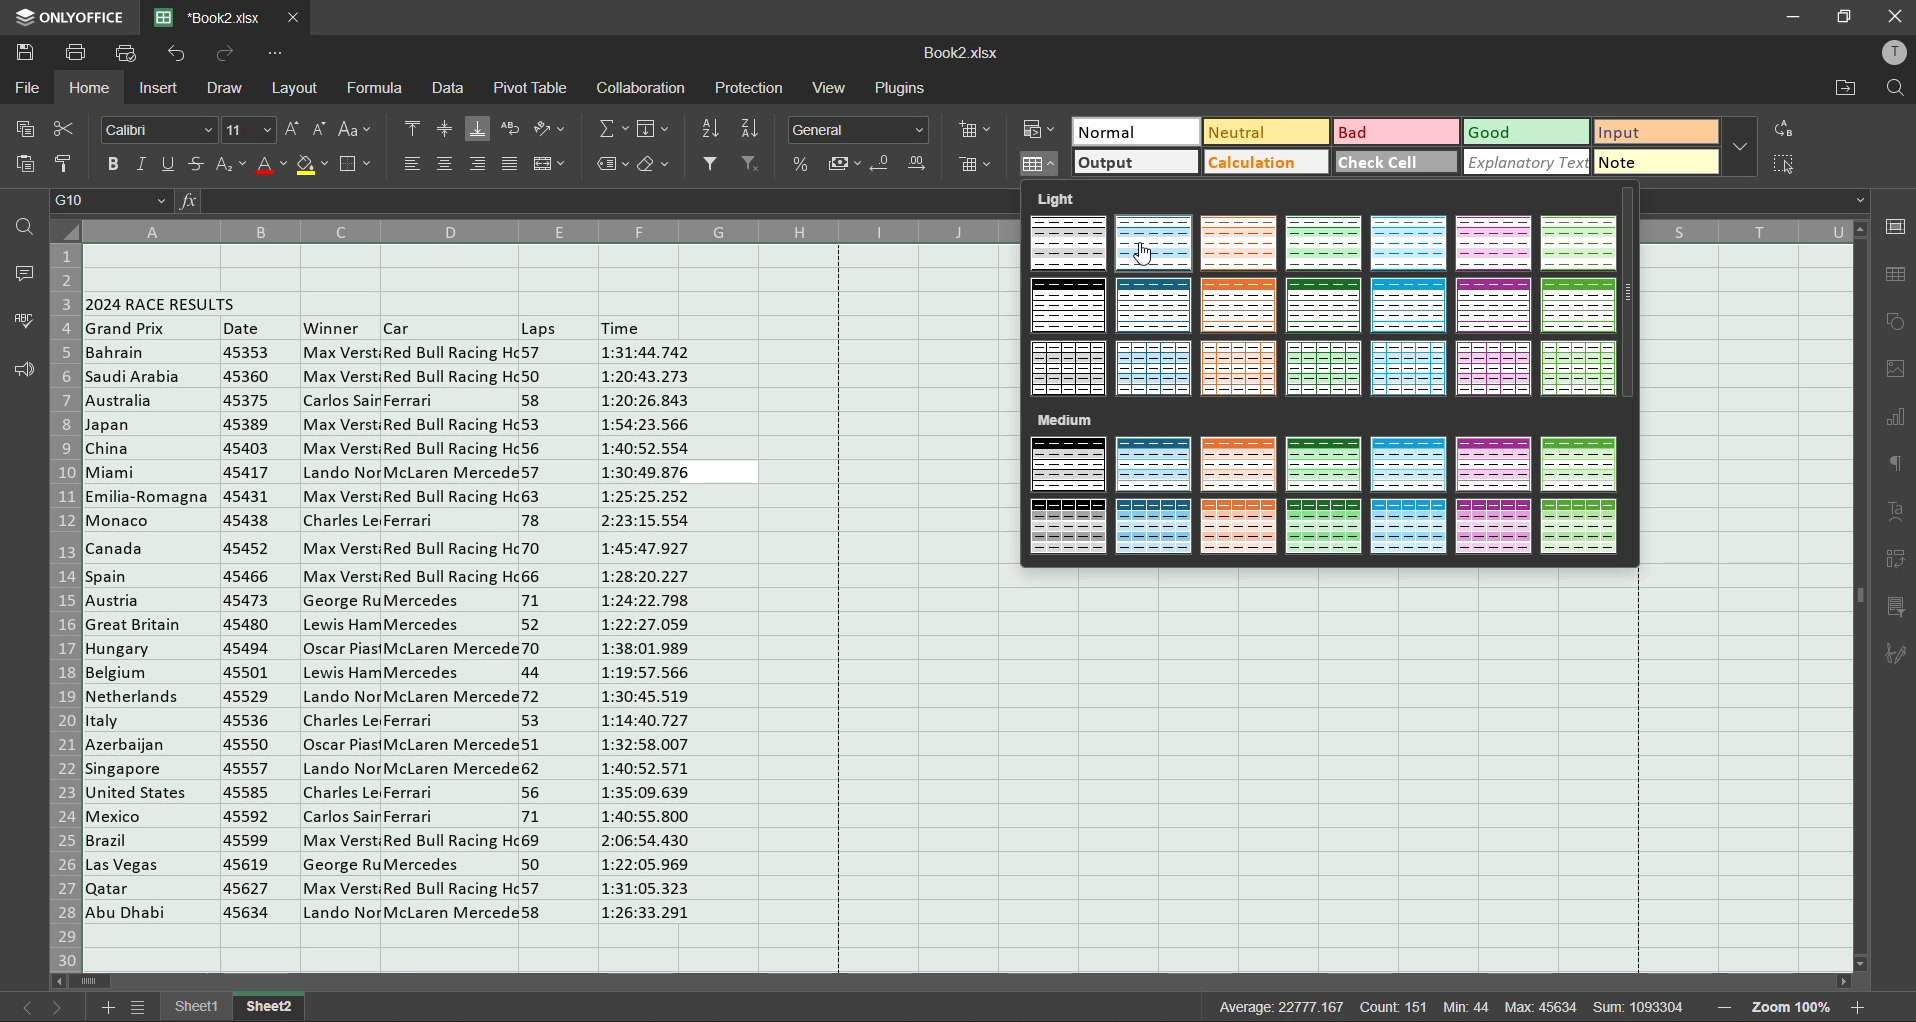 This screenshot has height=1022, width=1916. What do you see at coordinates (18, 321) in the screenshot?
I see `spellcheck` at bounding box center [18, 321].